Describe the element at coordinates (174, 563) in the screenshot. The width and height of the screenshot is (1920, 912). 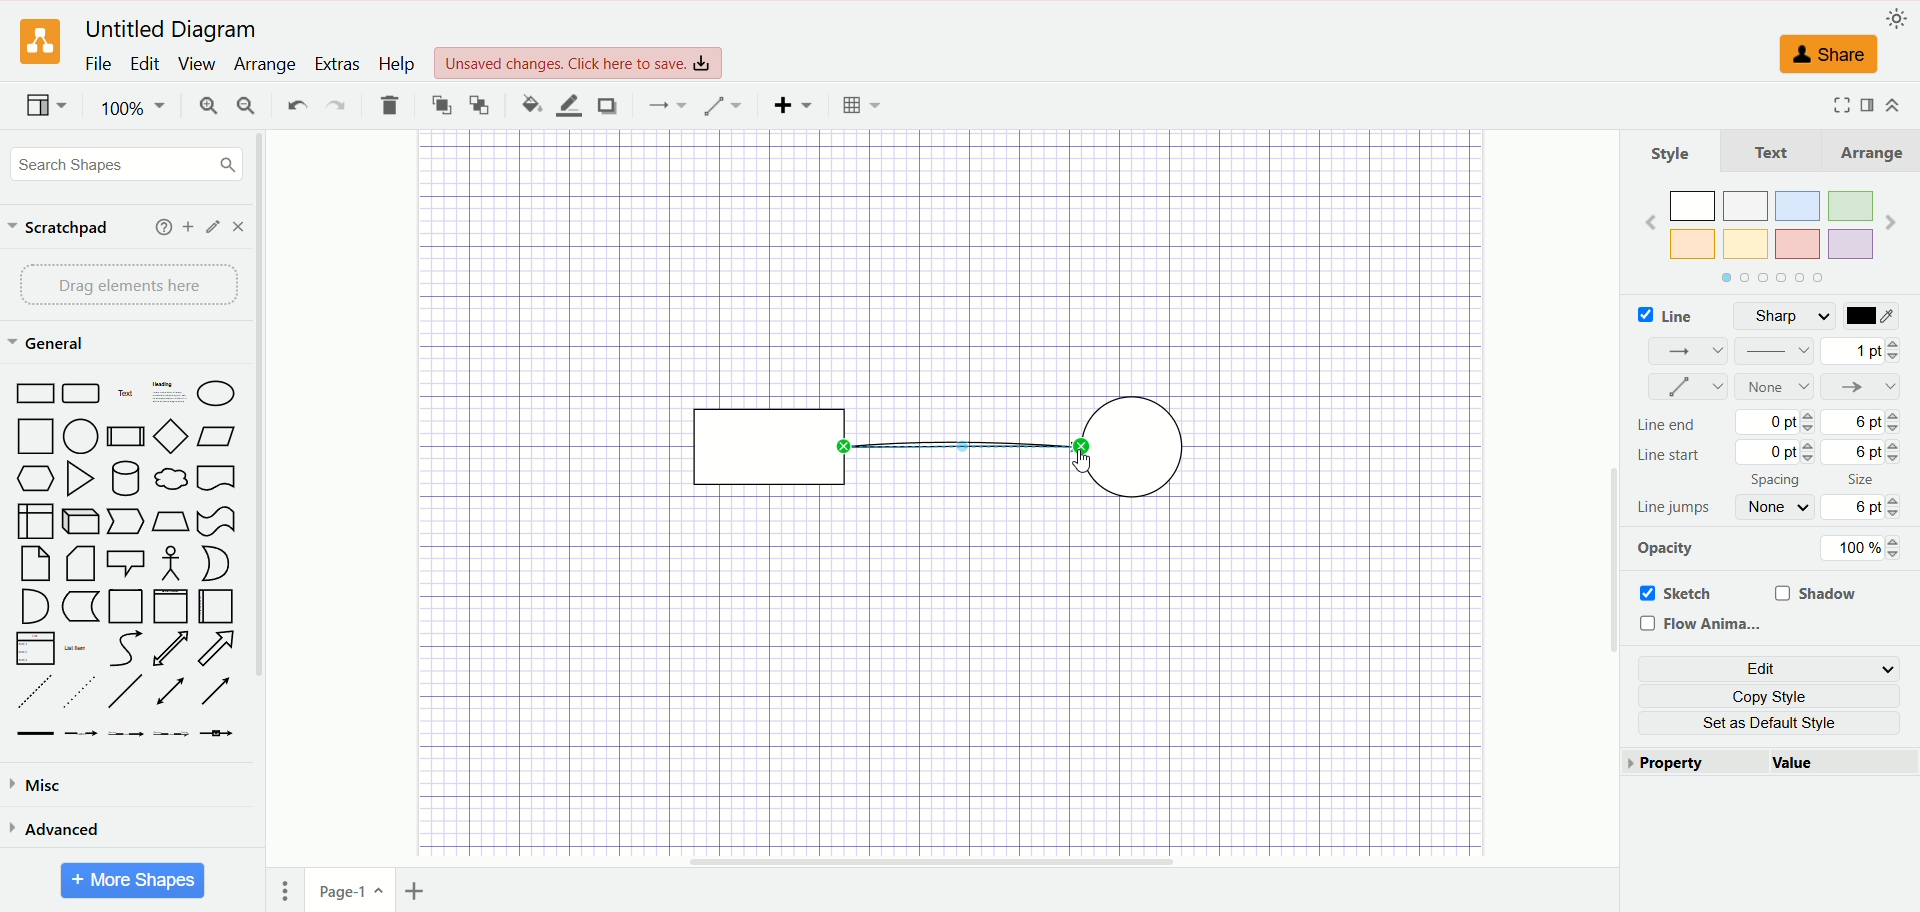
I see `Stick Figure` at that location.